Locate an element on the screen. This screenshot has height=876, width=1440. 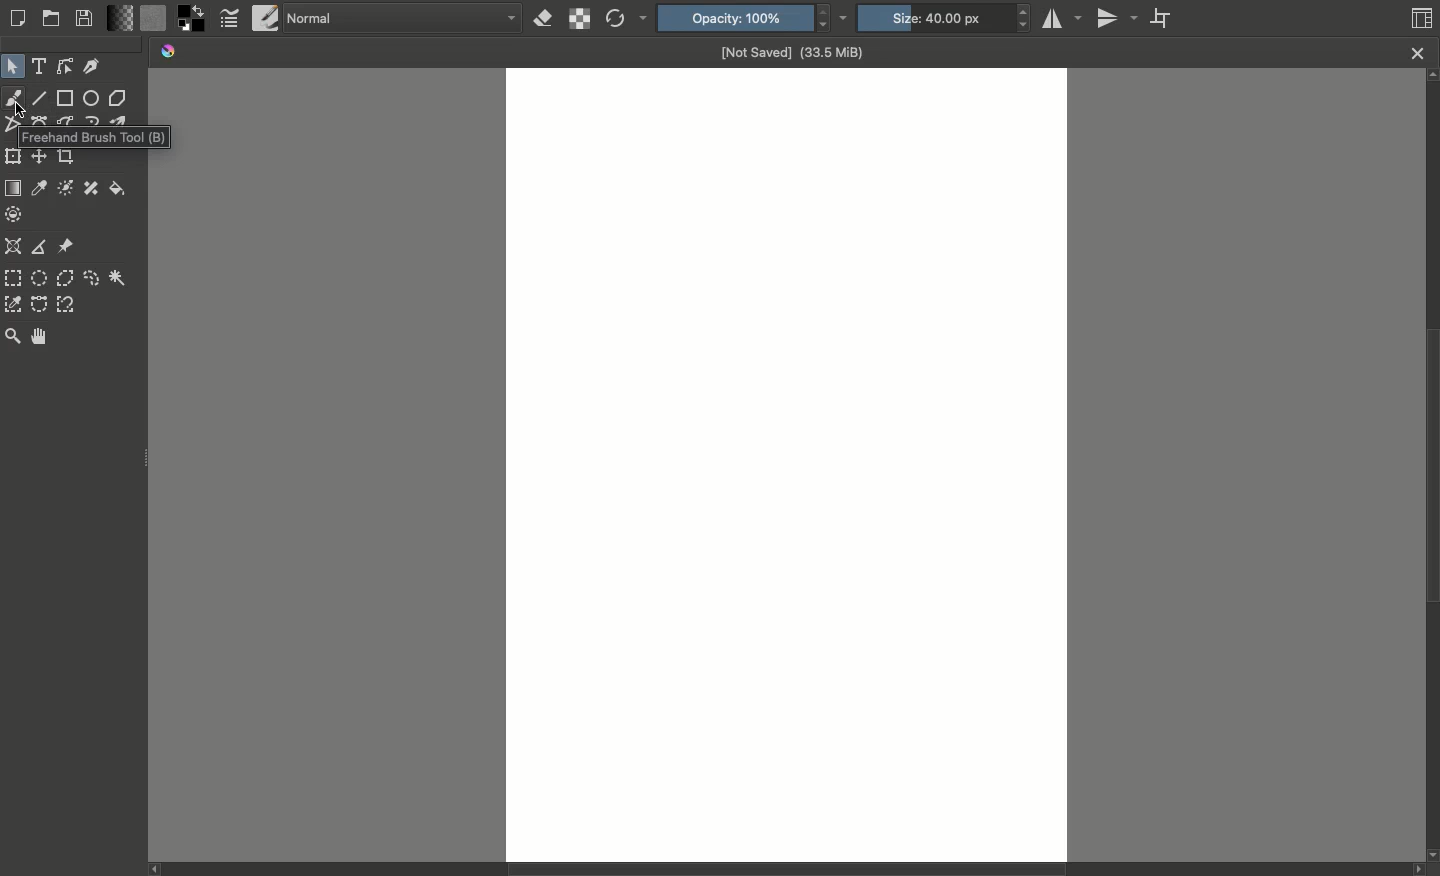
Fill gradients is located at coordinates (123, 19).